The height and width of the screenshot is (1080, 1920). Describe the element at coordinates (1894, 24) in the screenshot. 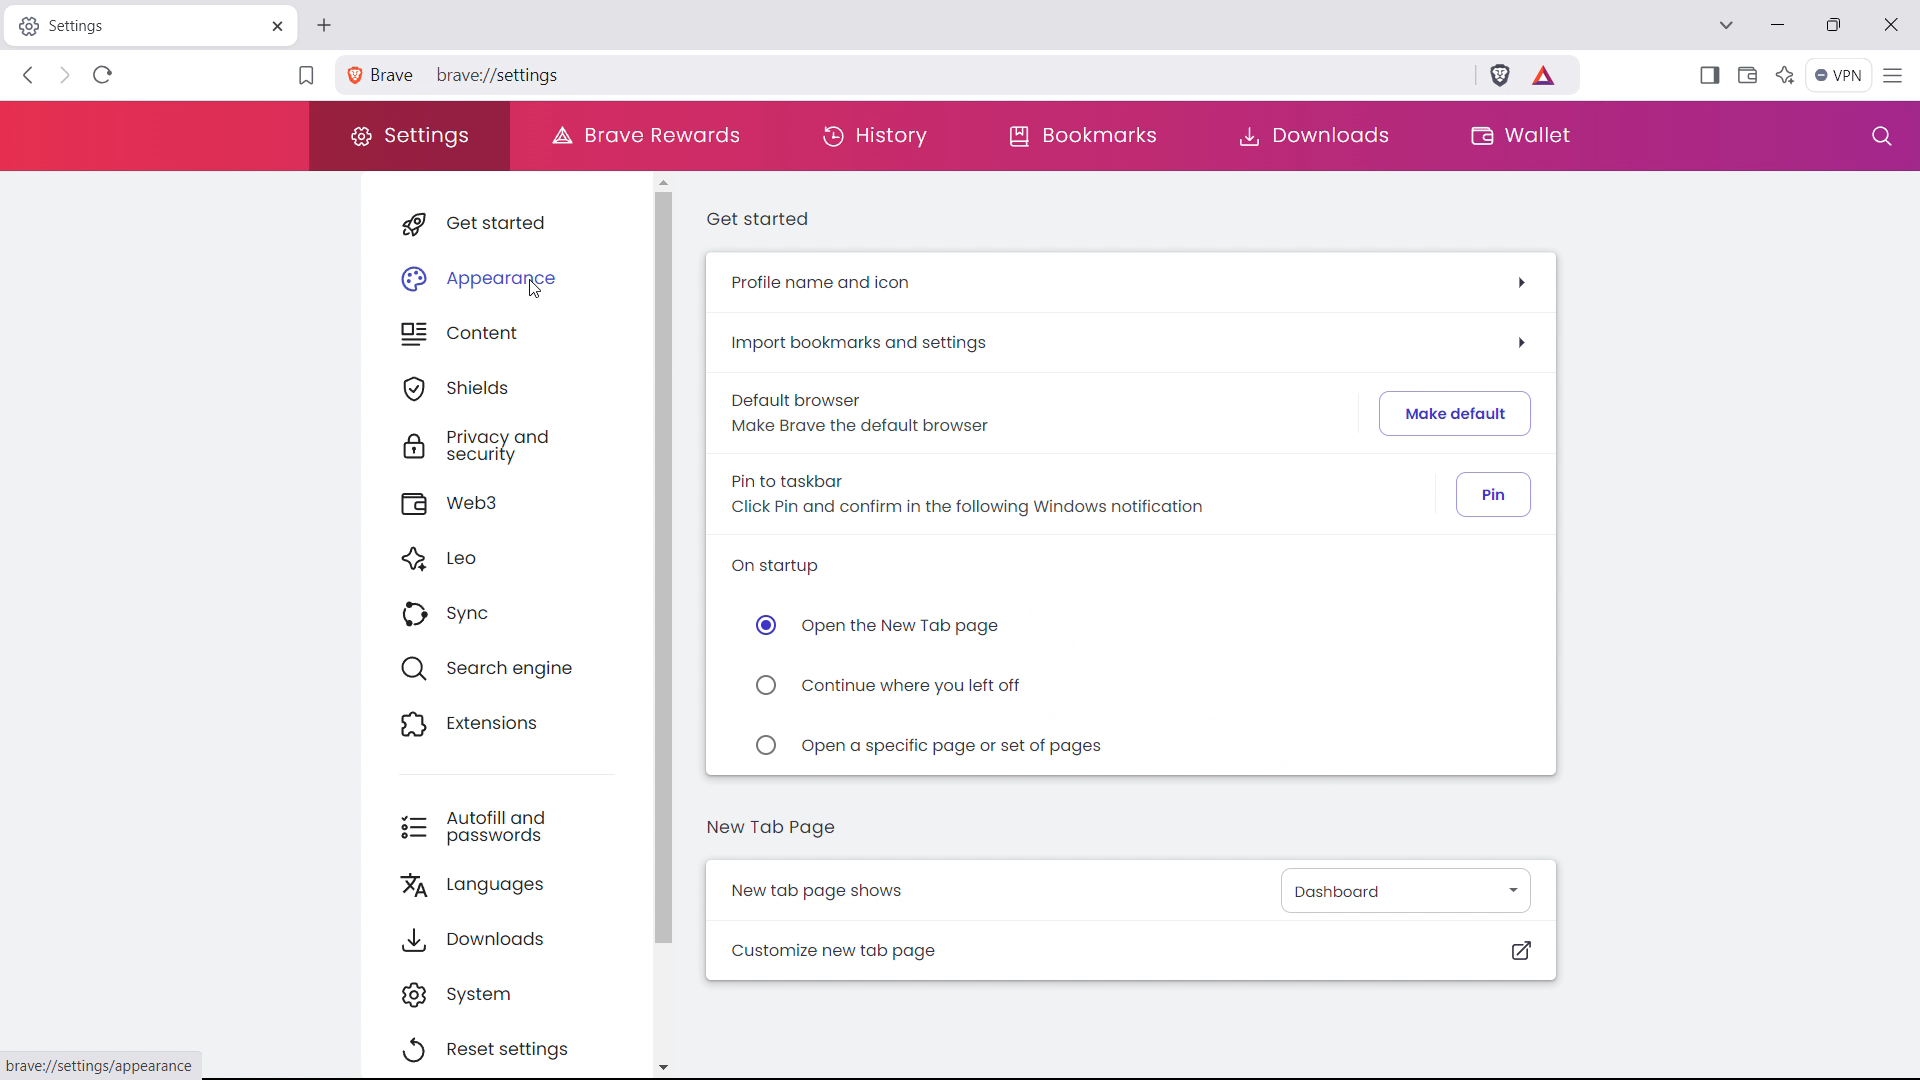

I see `close` at that location.